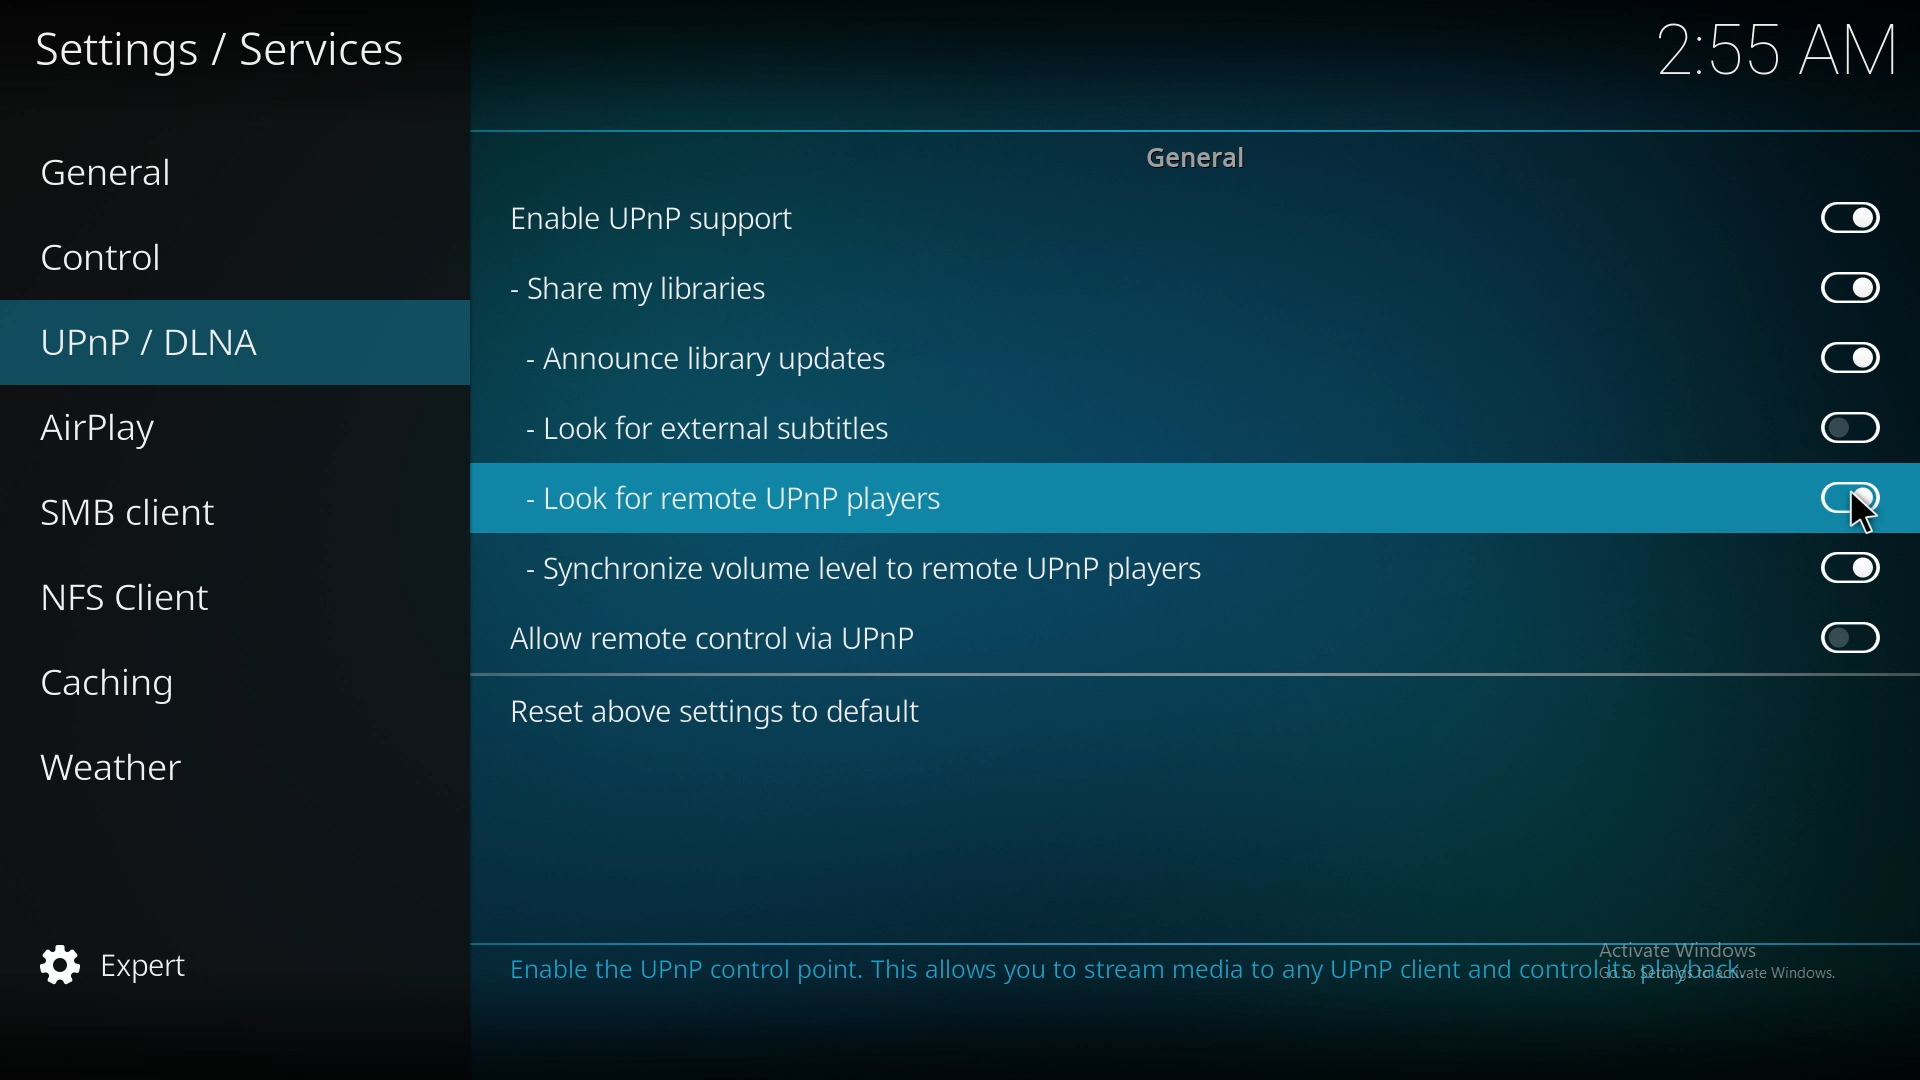  What do you see at coordinates (672, 218) in the screenshot?
I see `enable upnp support` at bounding box center [672, 218].